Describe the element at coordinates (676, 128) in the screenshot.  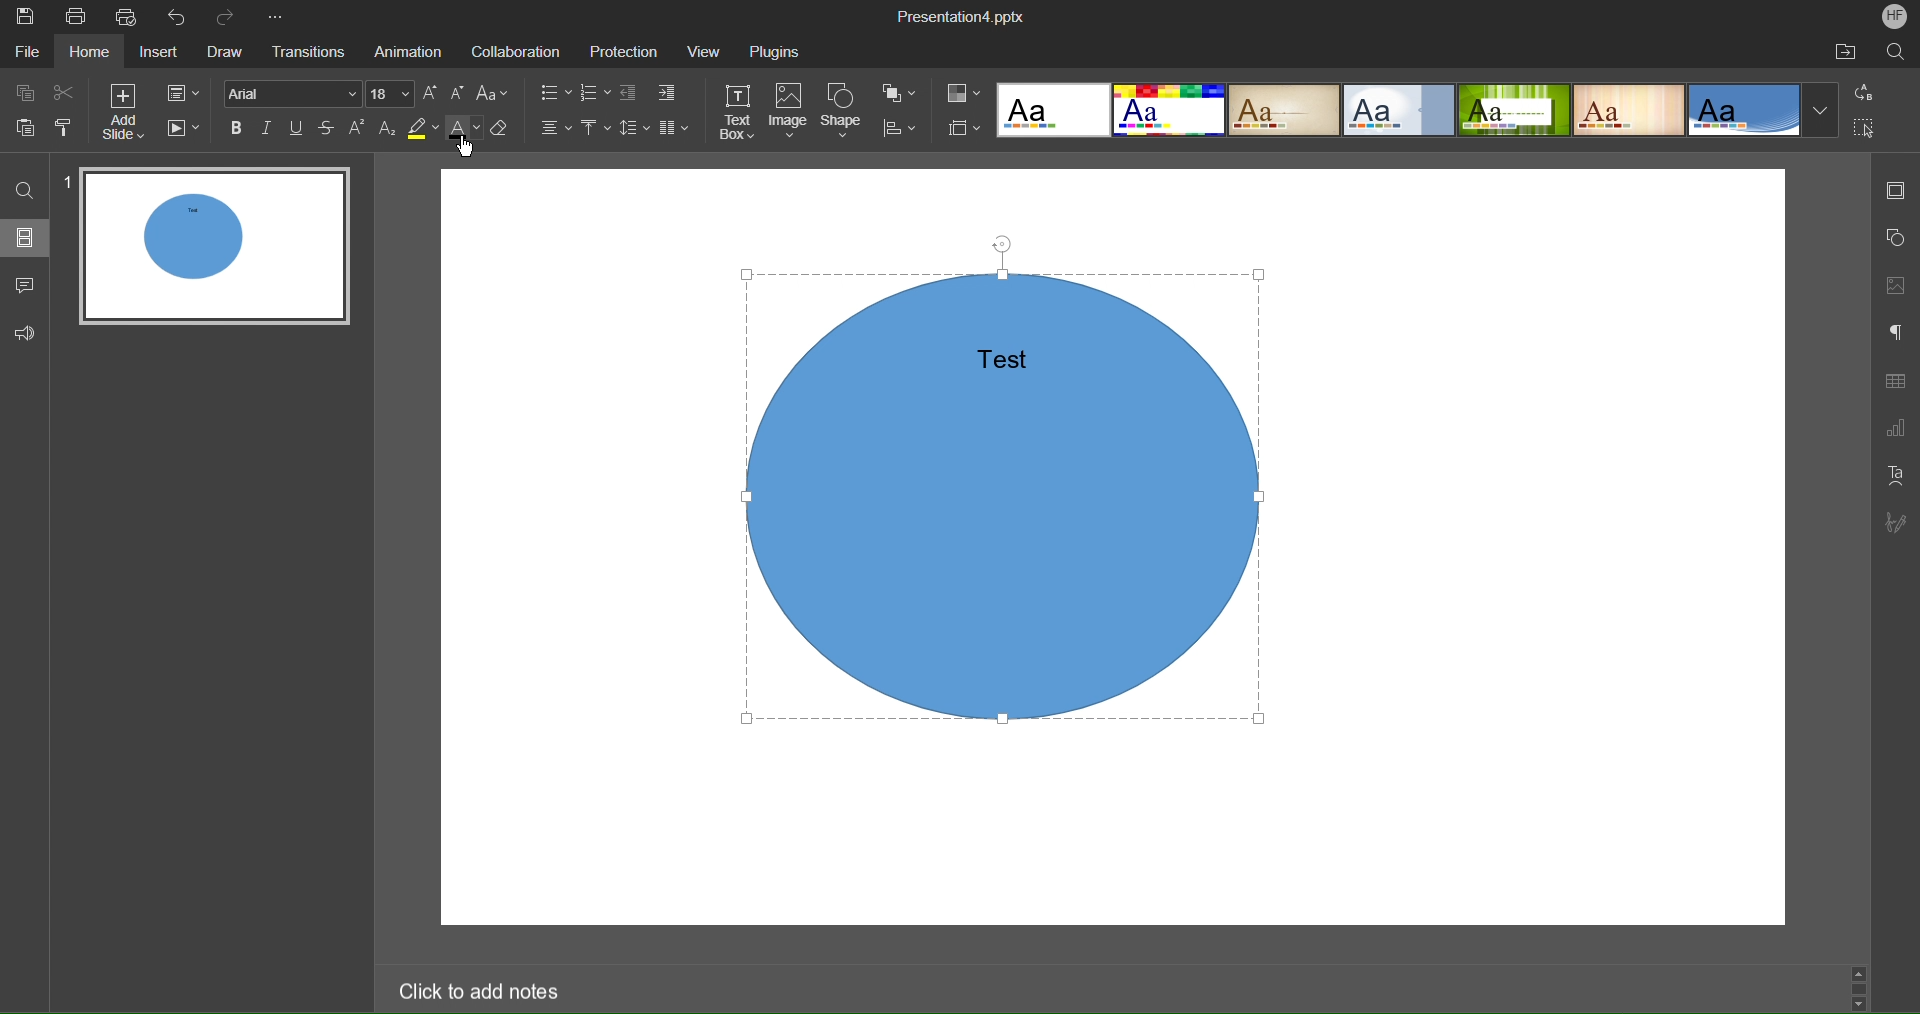
I see `Columns` at that location.